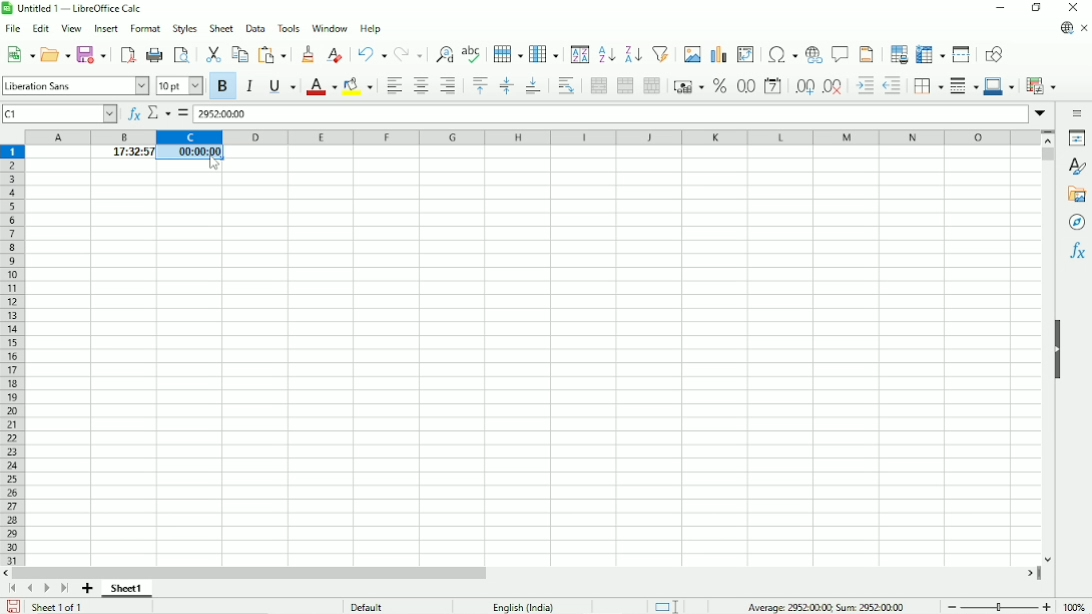  Describe the element at coordinates (105, 30) in the screenshot. I see `Insert` at that location.